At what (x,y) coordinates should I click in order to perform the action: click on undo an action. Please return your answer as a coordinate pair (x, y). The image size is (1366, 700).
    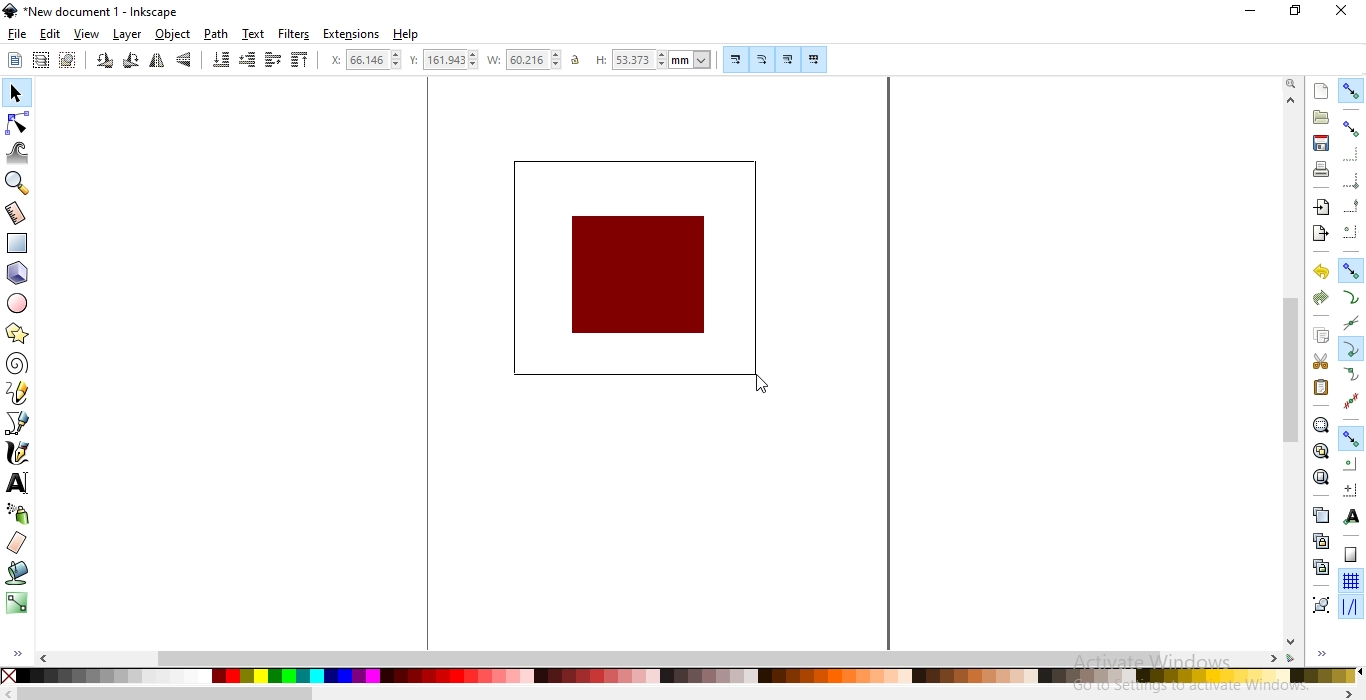
    Looking at the image, I should click on (1322, 271).